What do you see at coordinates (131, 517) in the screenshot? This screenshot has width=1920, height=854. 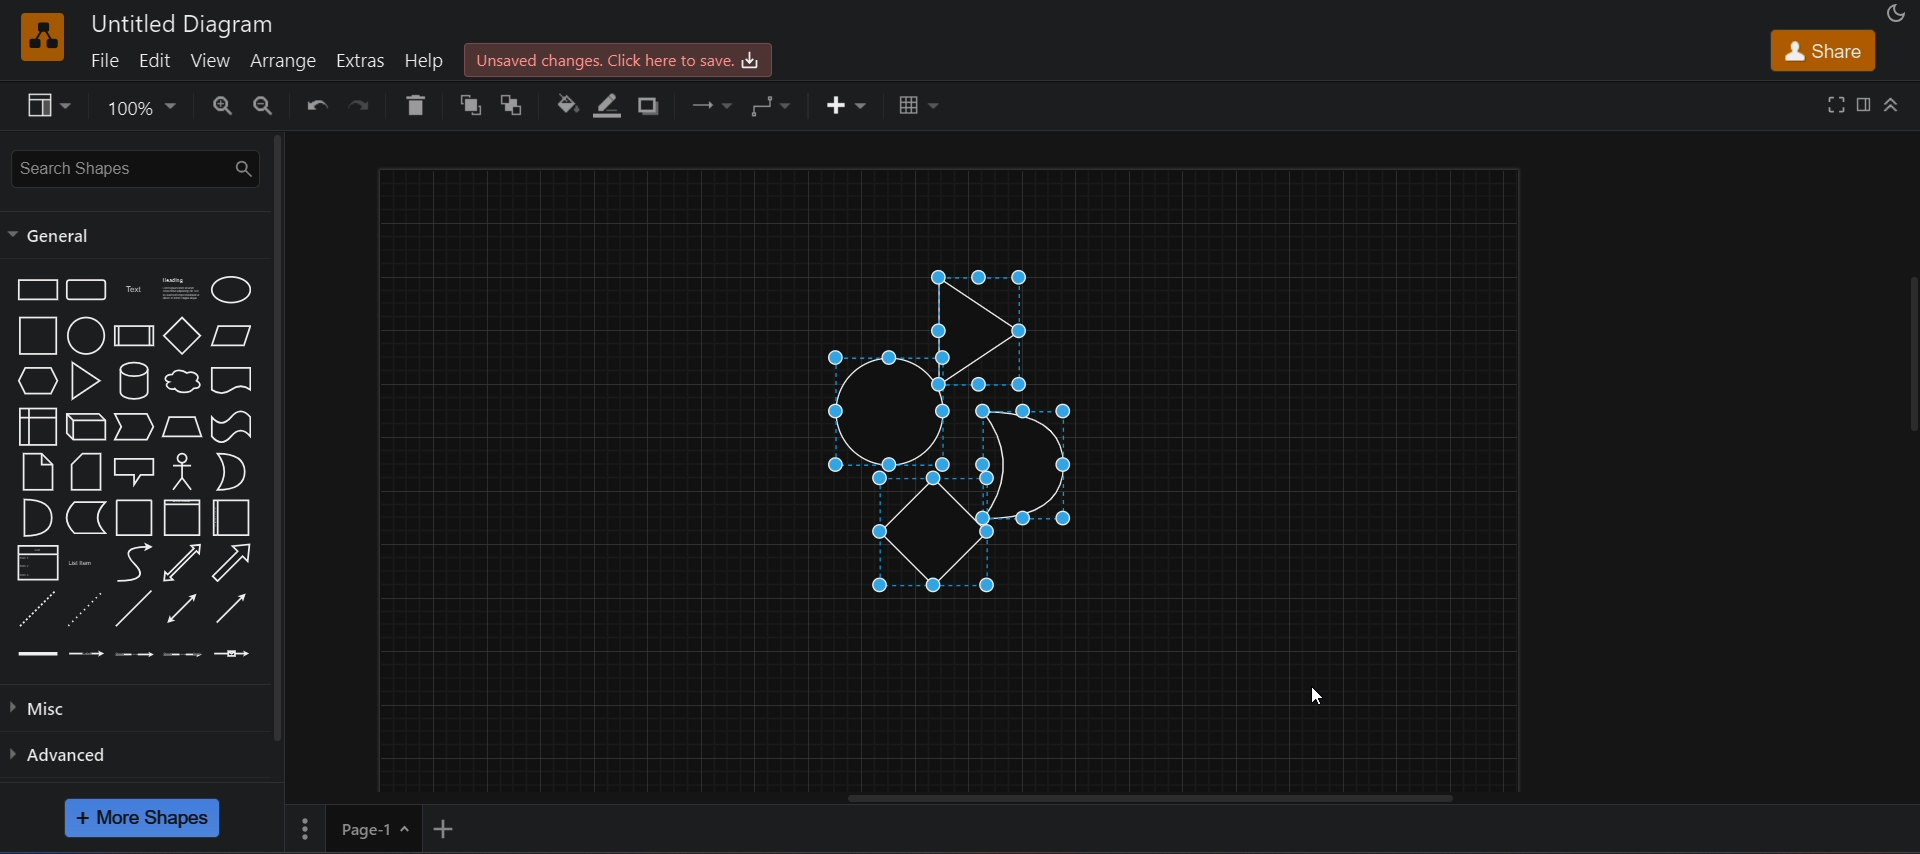 I see `container` at bounding box center [131, 517].